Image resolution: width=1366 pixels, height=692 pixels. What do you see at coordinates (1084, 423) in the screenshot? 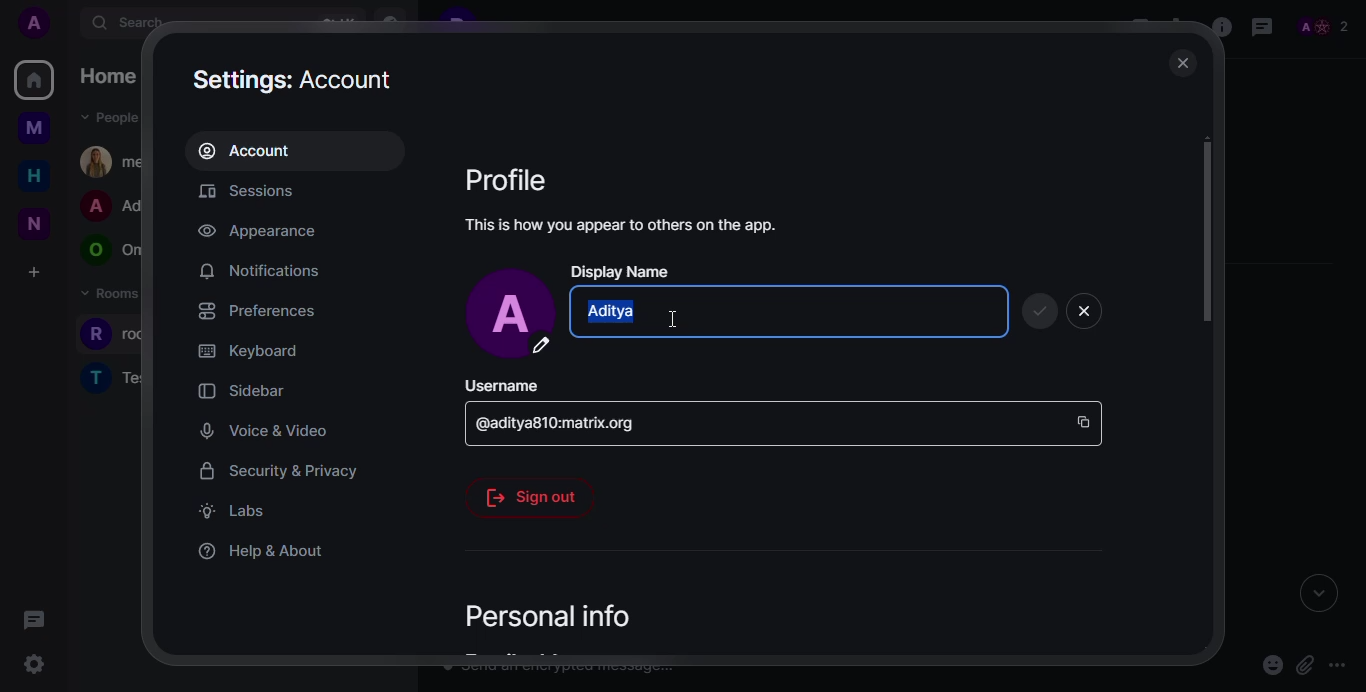
I see `copy` at bounding box center [1084, 423].